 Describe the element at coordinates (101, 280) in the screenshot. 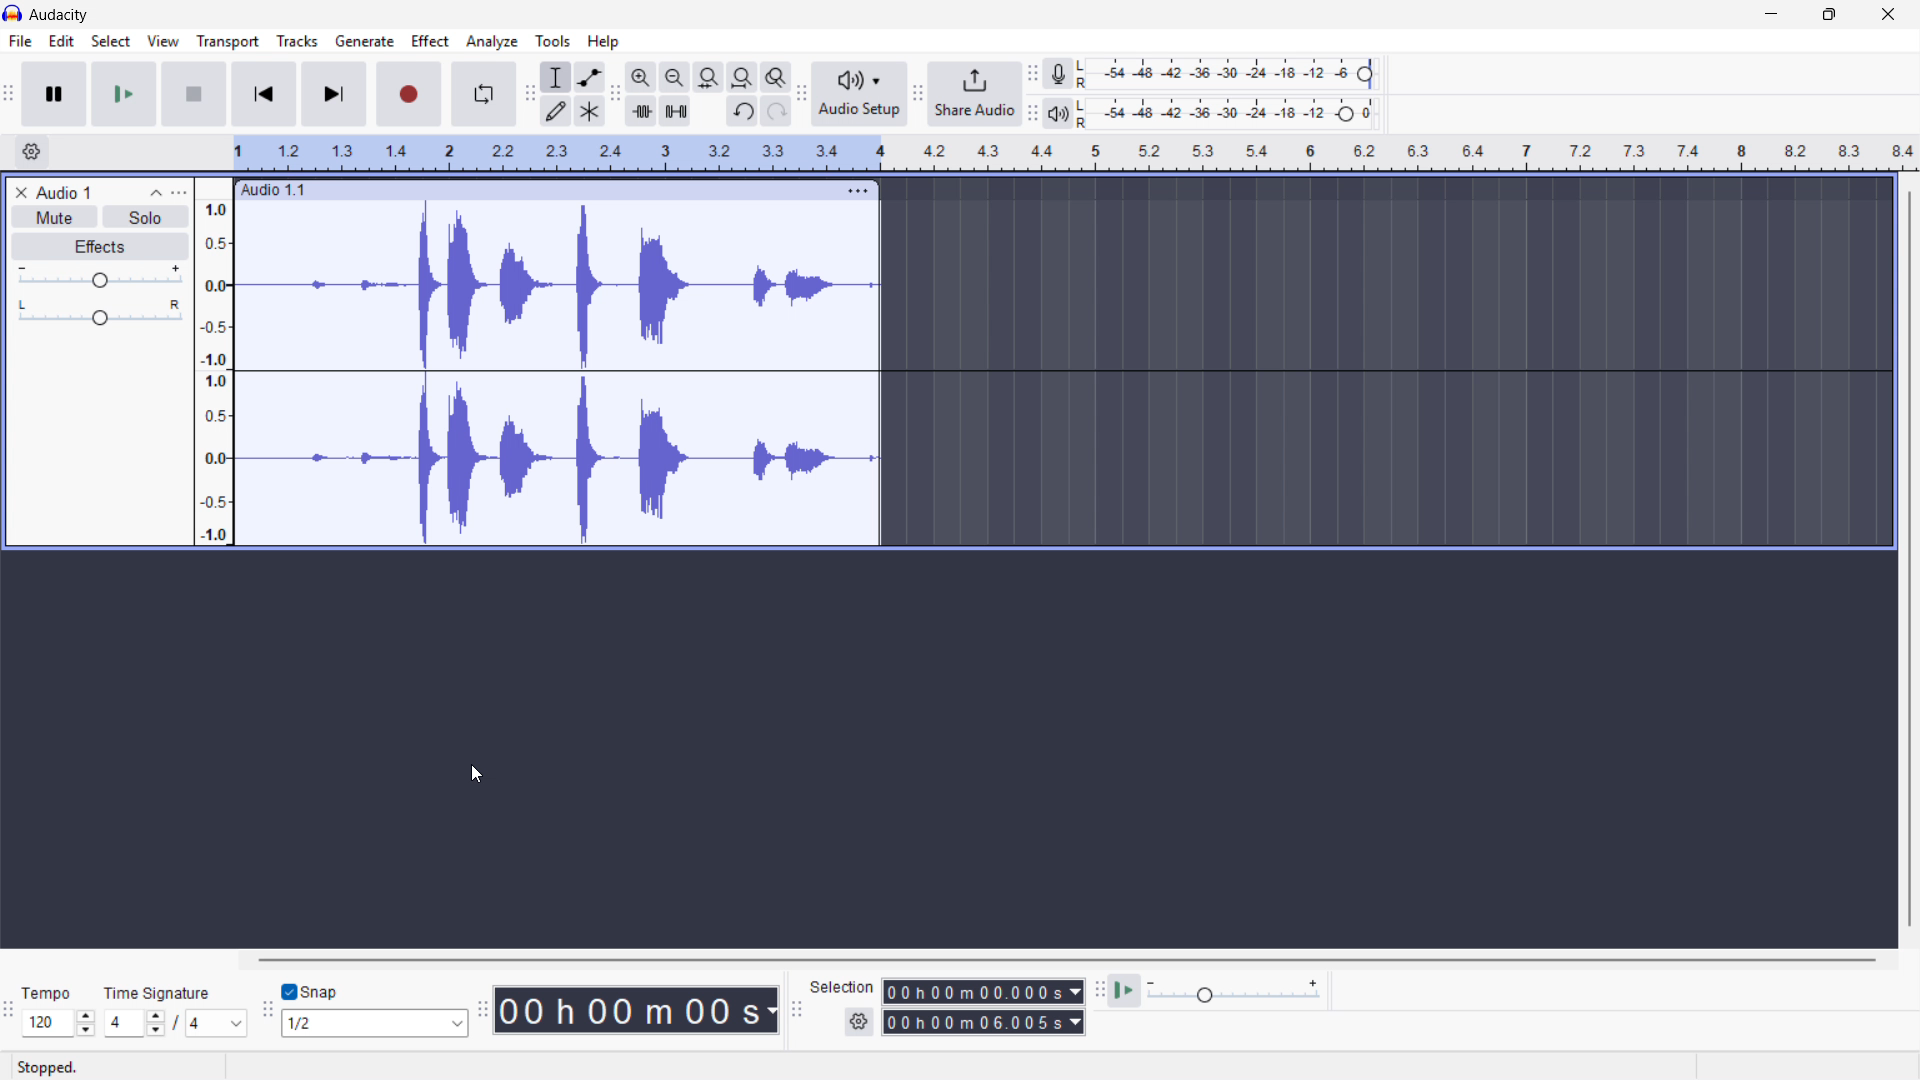

I see `gain` at that location.